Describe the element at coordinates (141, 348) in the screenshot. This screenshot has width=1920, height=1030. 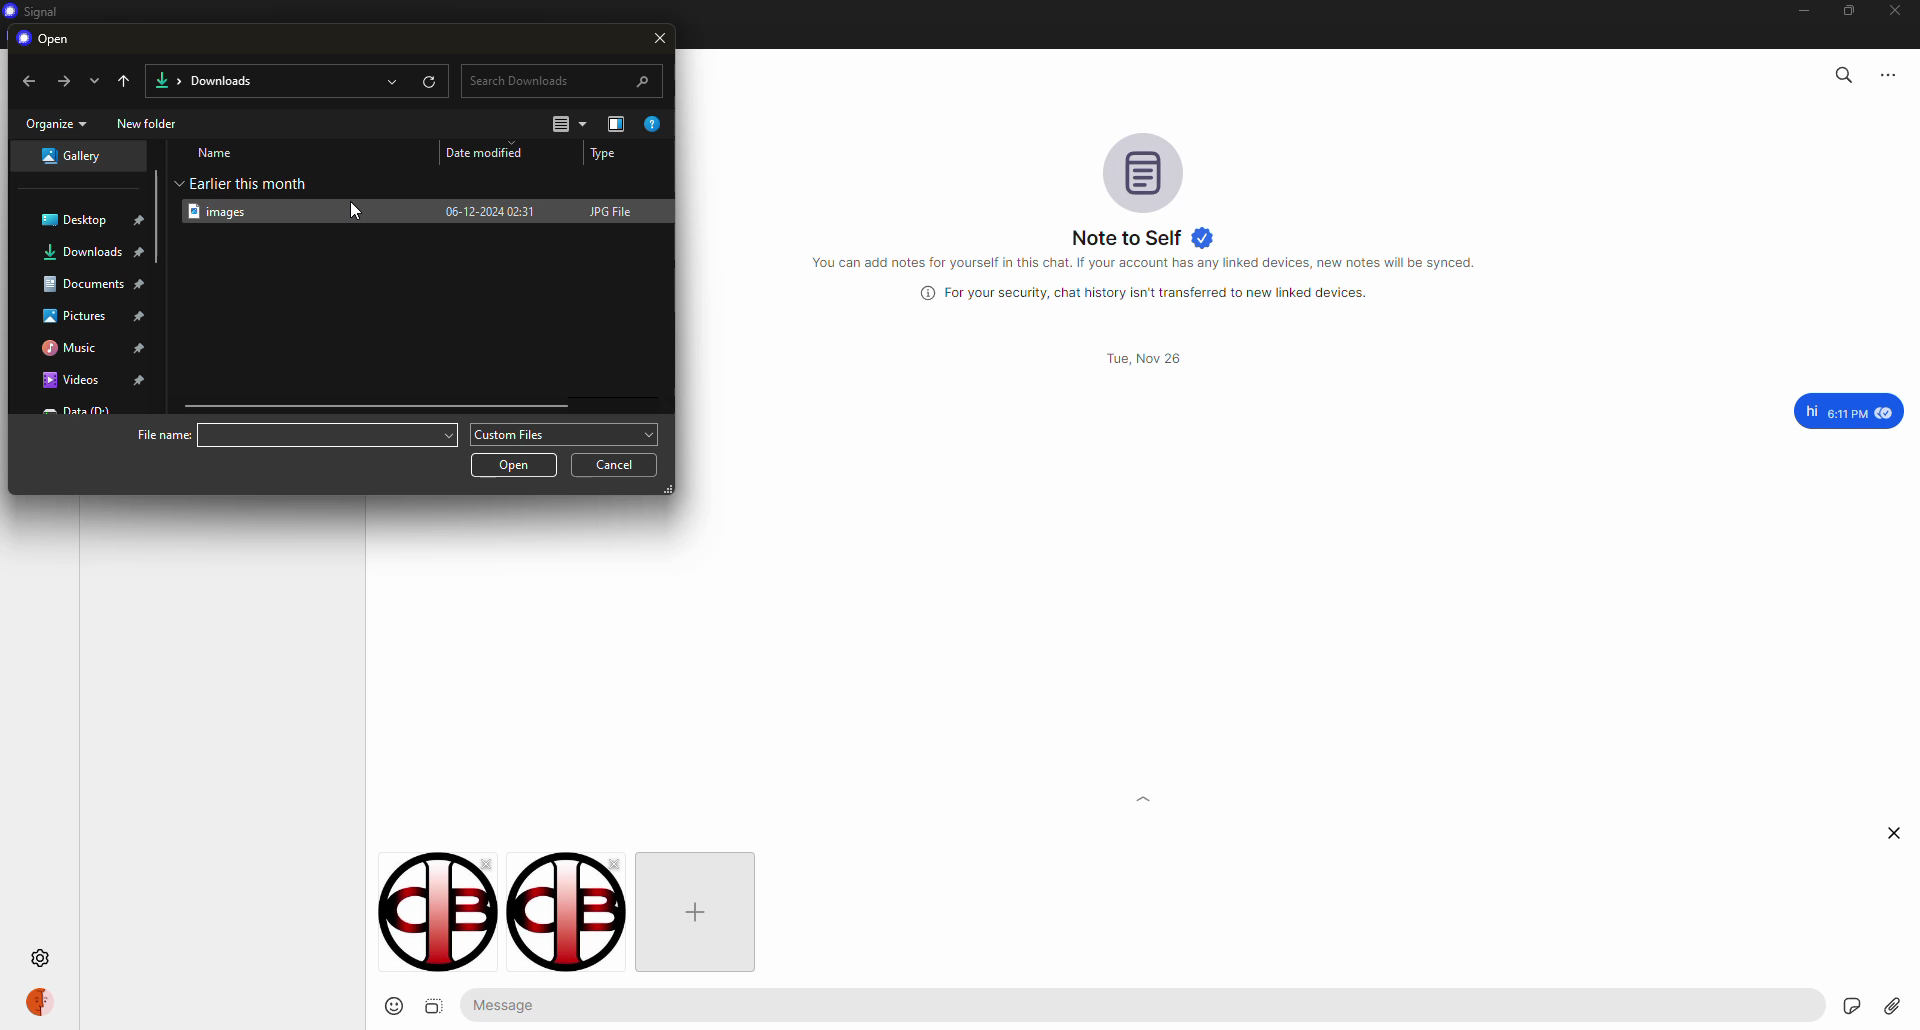
I see `pin` at that location.